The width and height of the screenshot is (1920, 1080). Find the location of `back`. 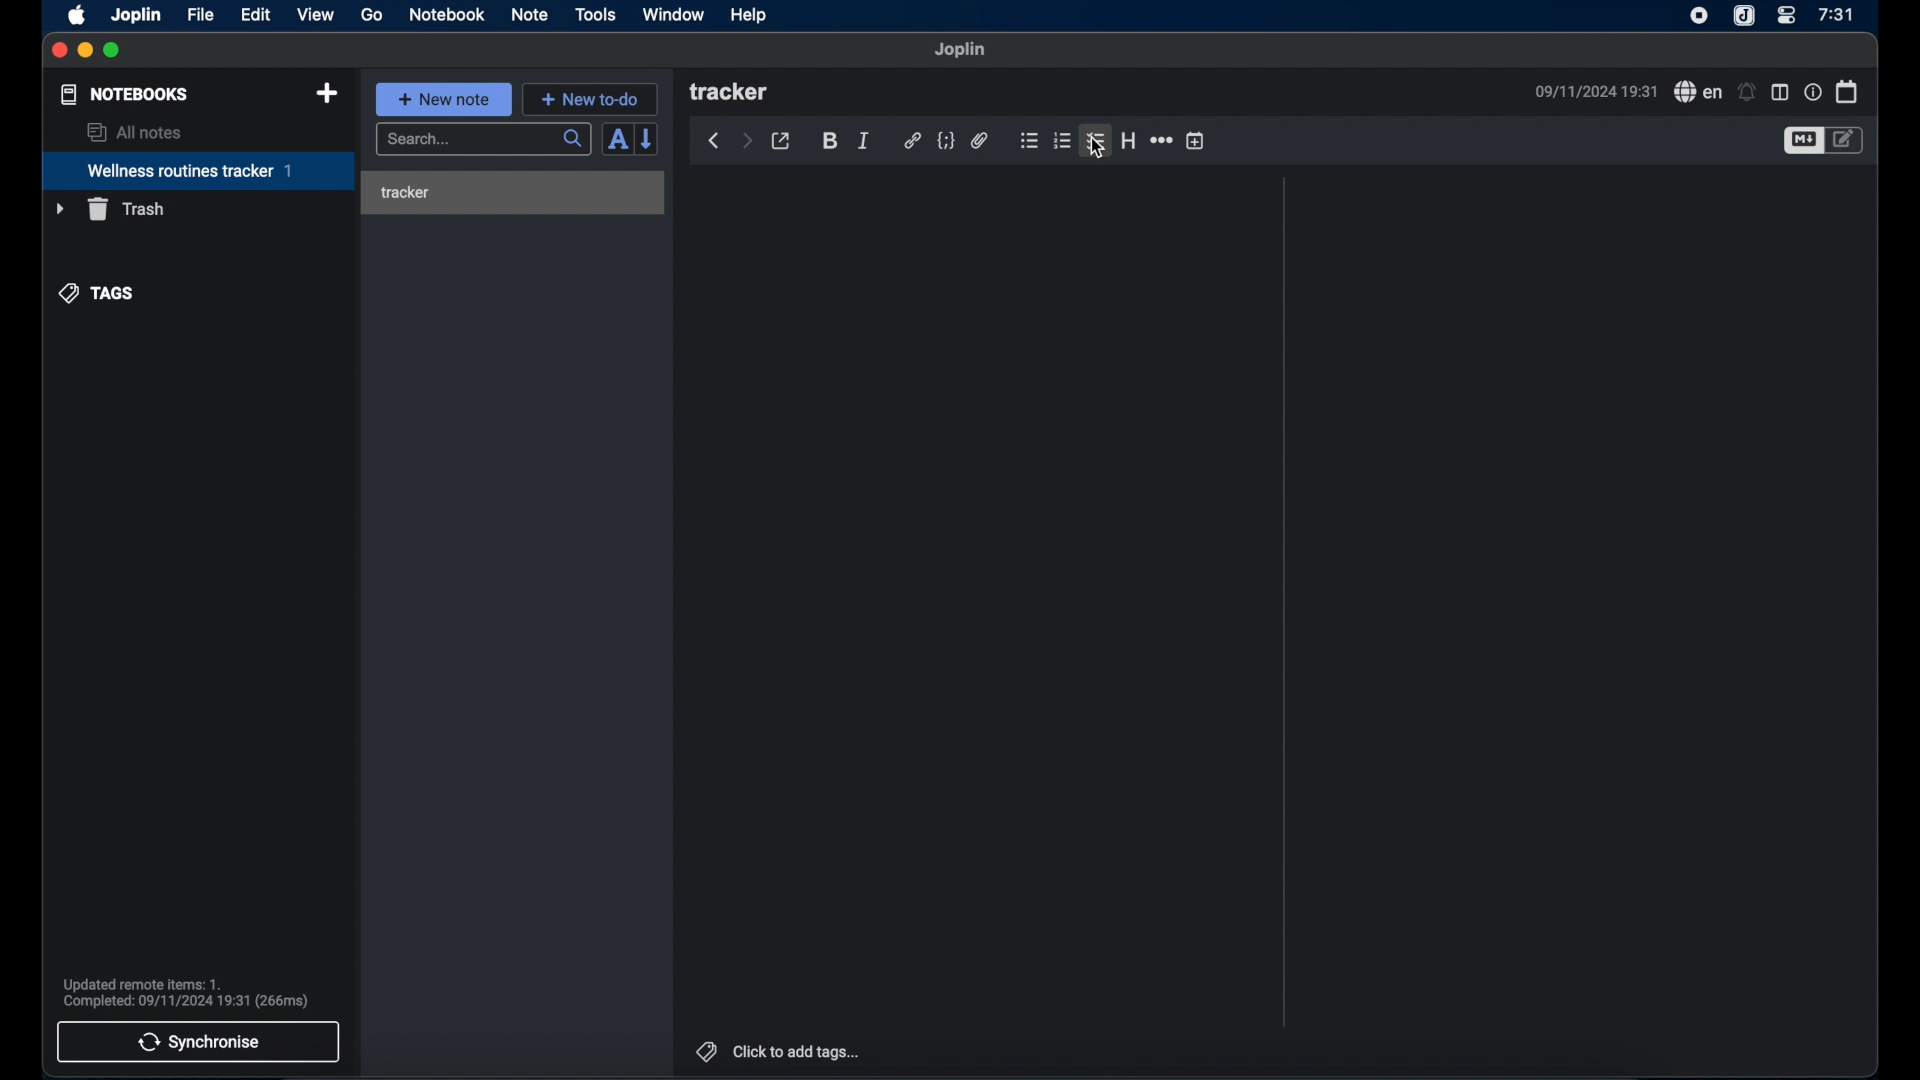

back is located at coordinates (713, 141).